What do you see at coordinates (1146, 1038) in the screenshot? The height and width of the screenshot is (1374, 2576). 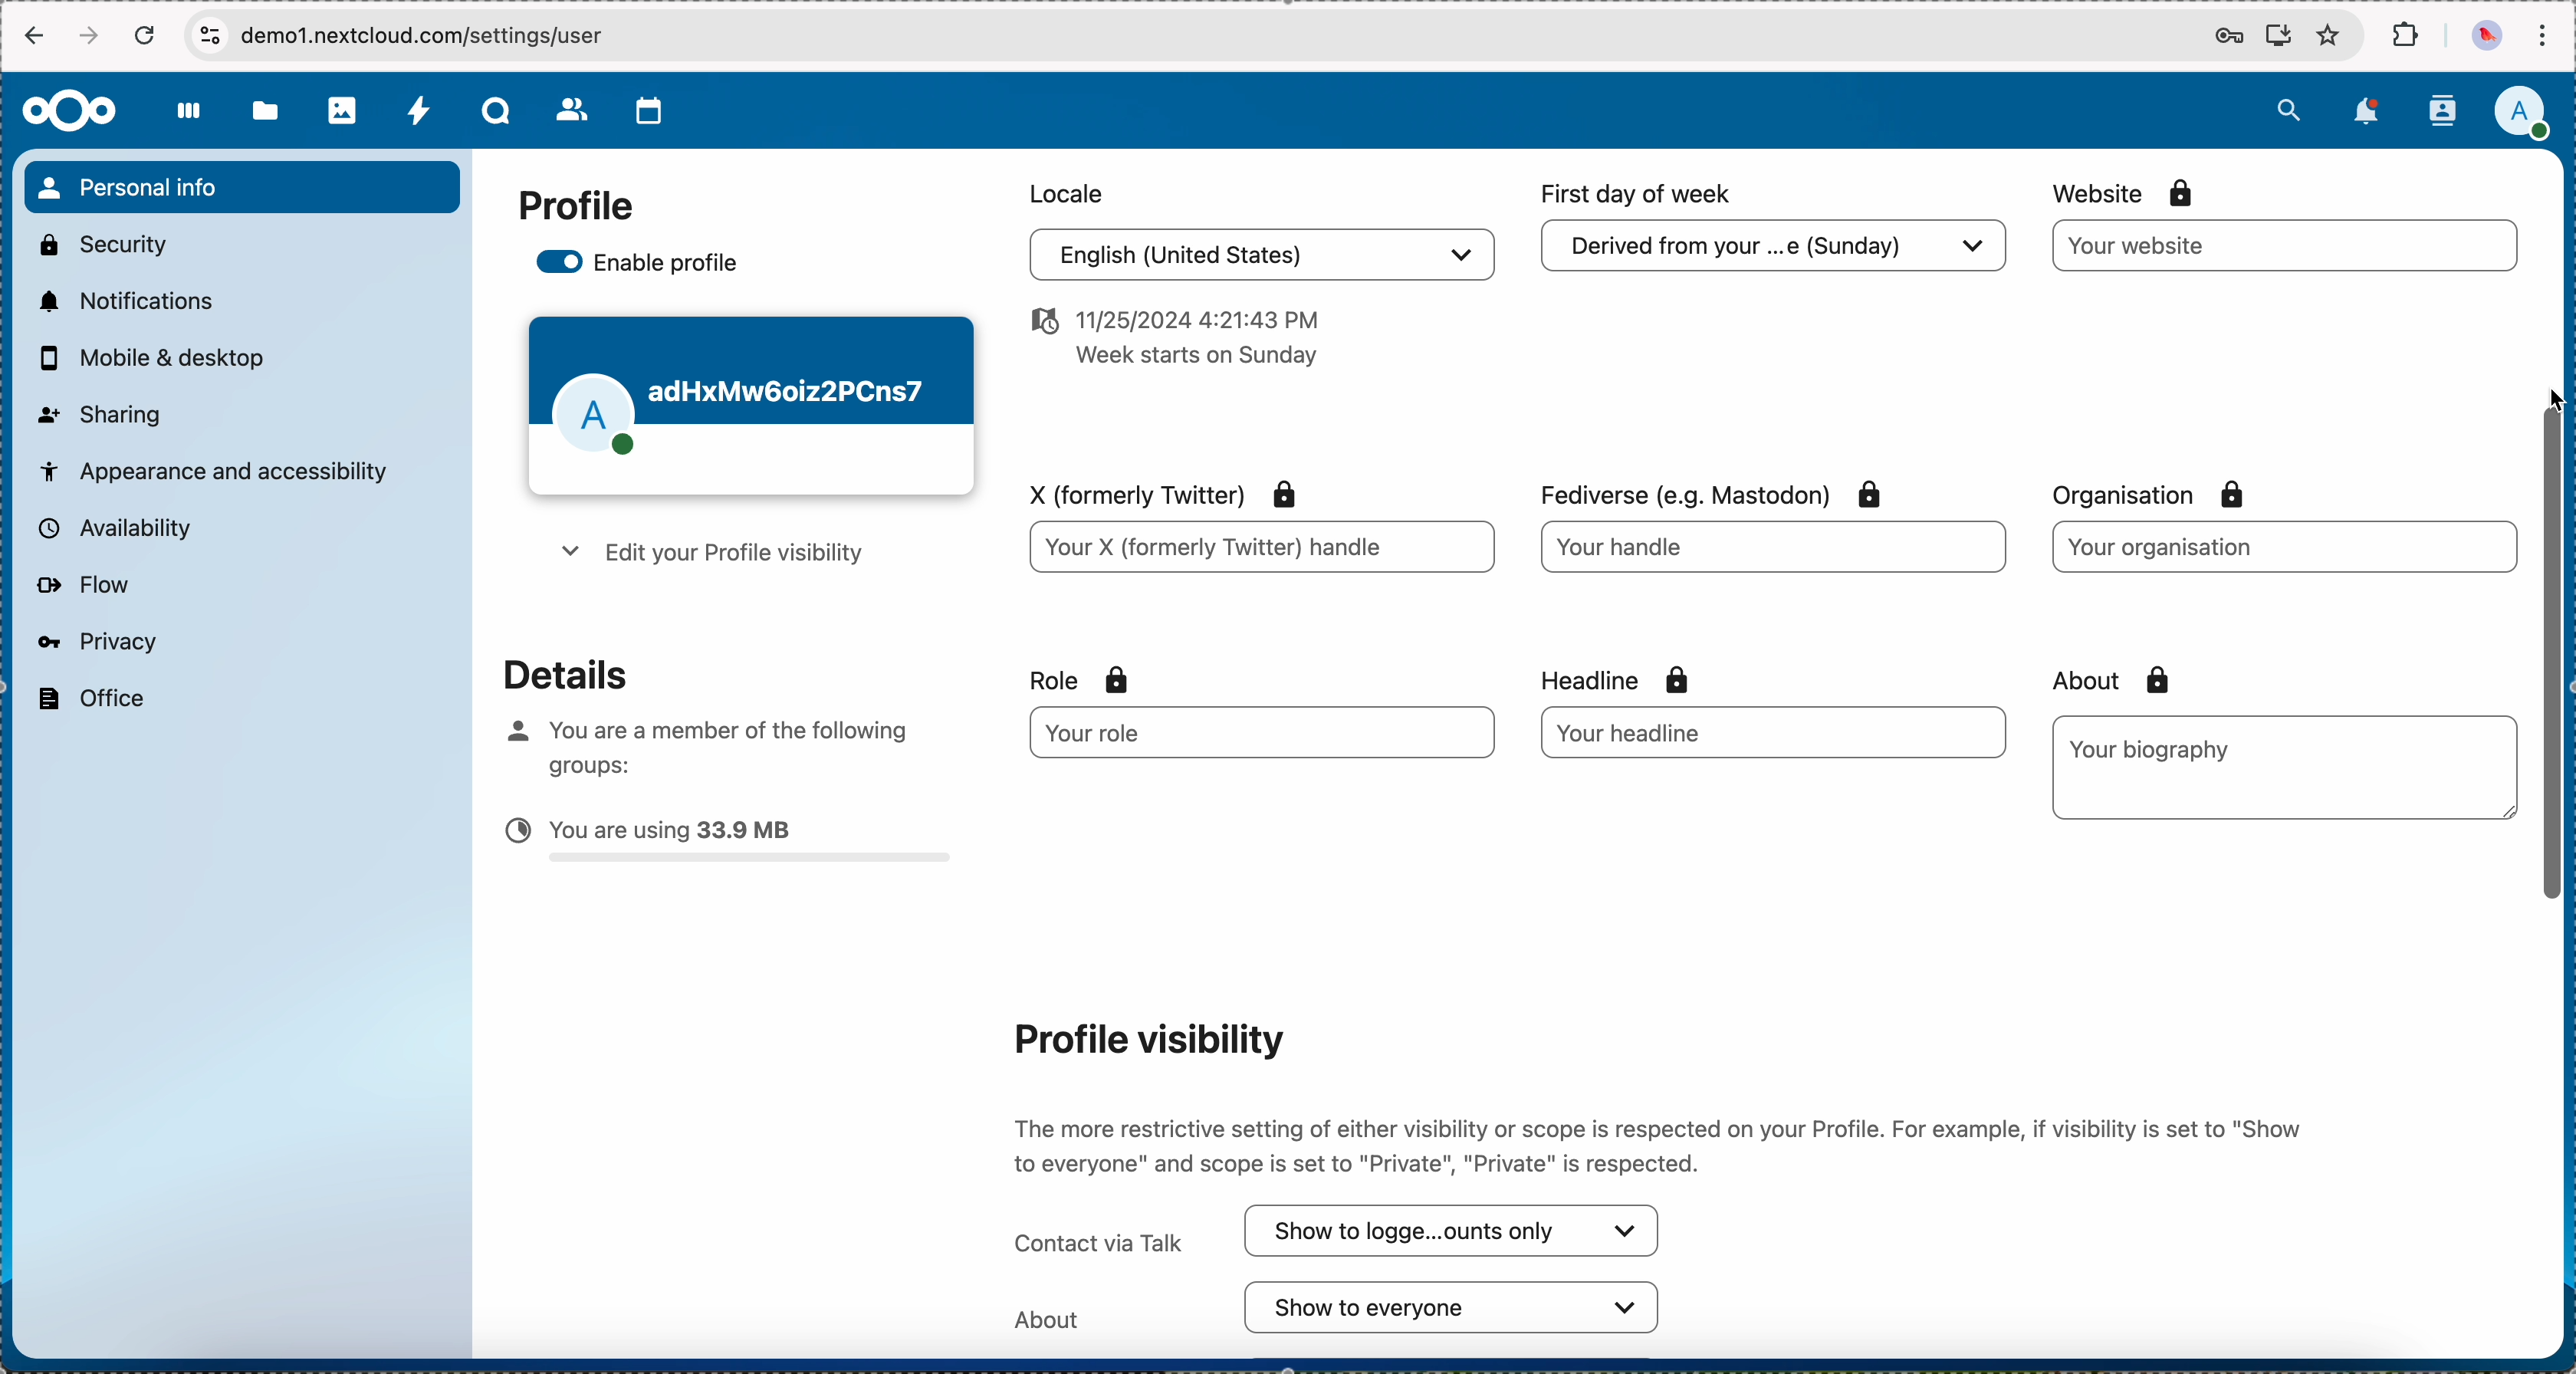 I see `profile visibility` at bounding box center [1146, 1038].